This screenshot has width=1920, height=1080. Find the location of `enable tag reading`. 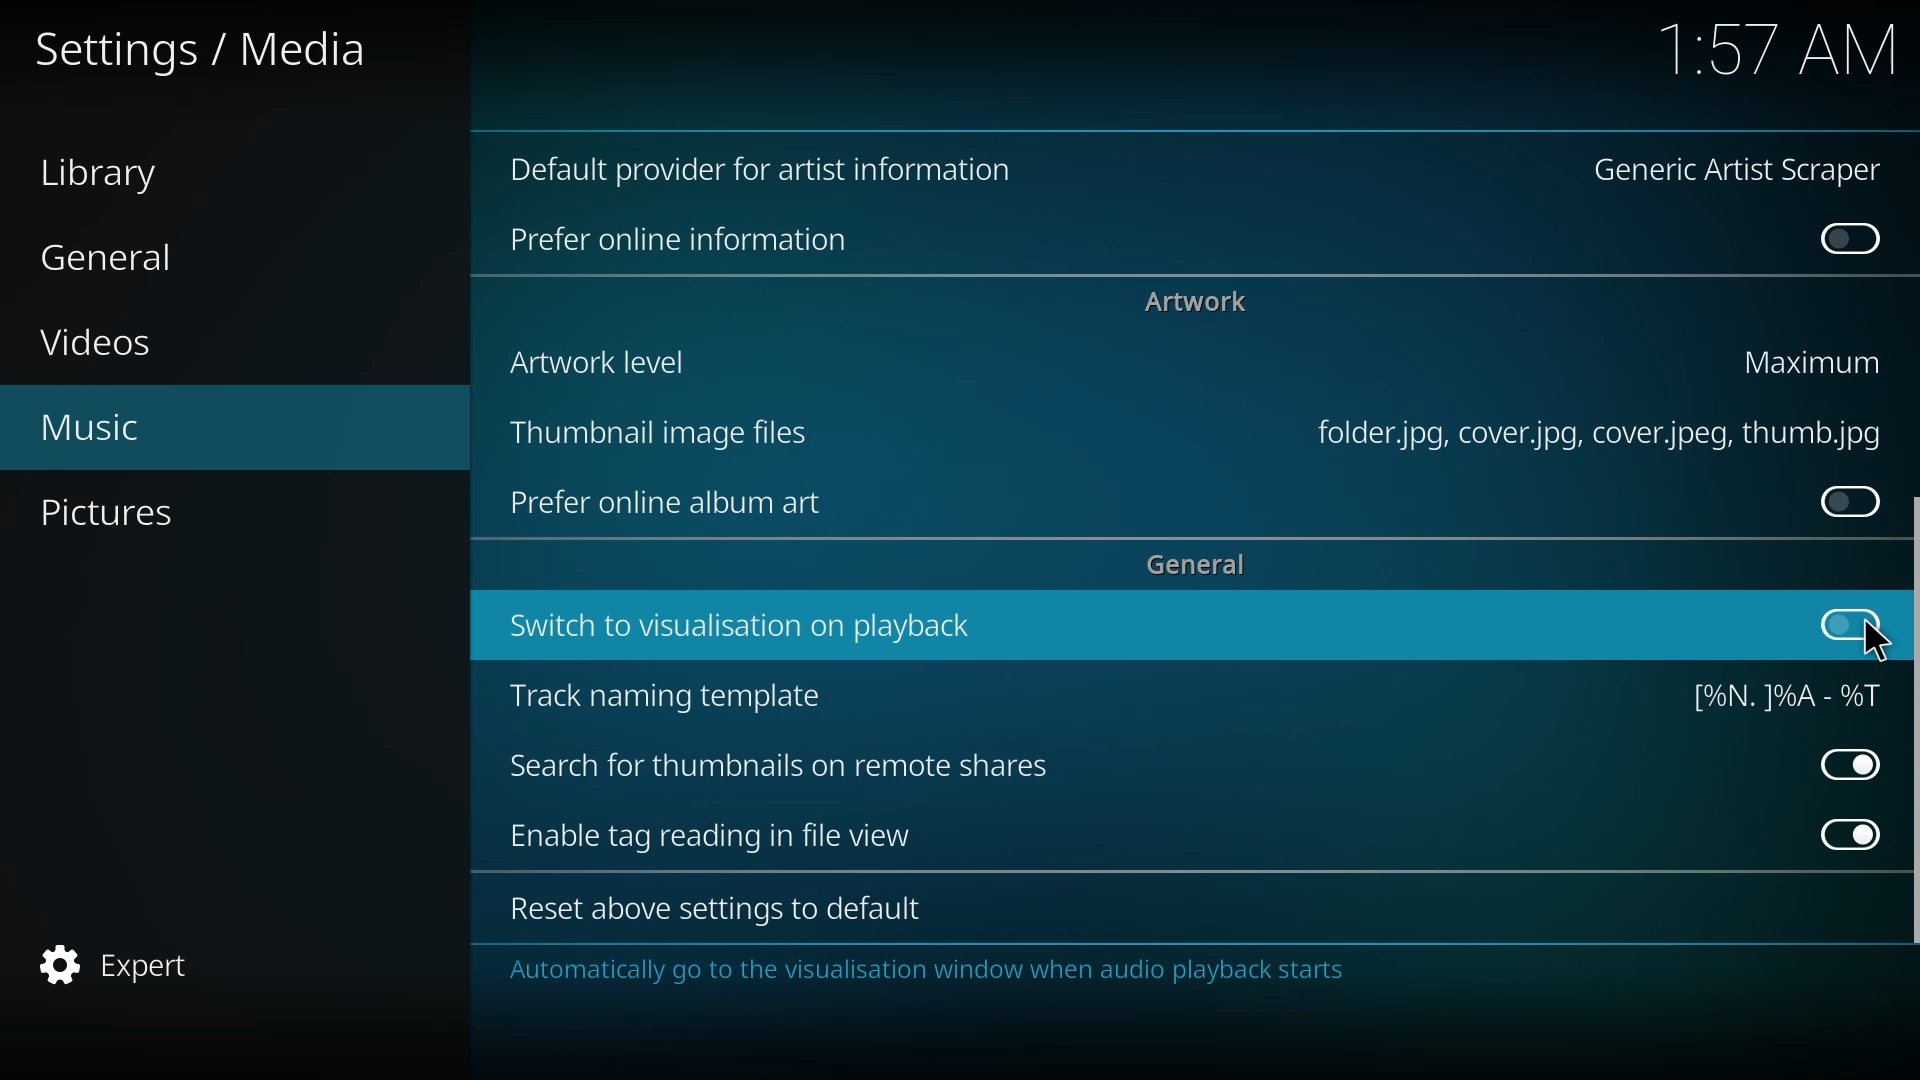

enable tag reading is located at coordinates (709, 837).